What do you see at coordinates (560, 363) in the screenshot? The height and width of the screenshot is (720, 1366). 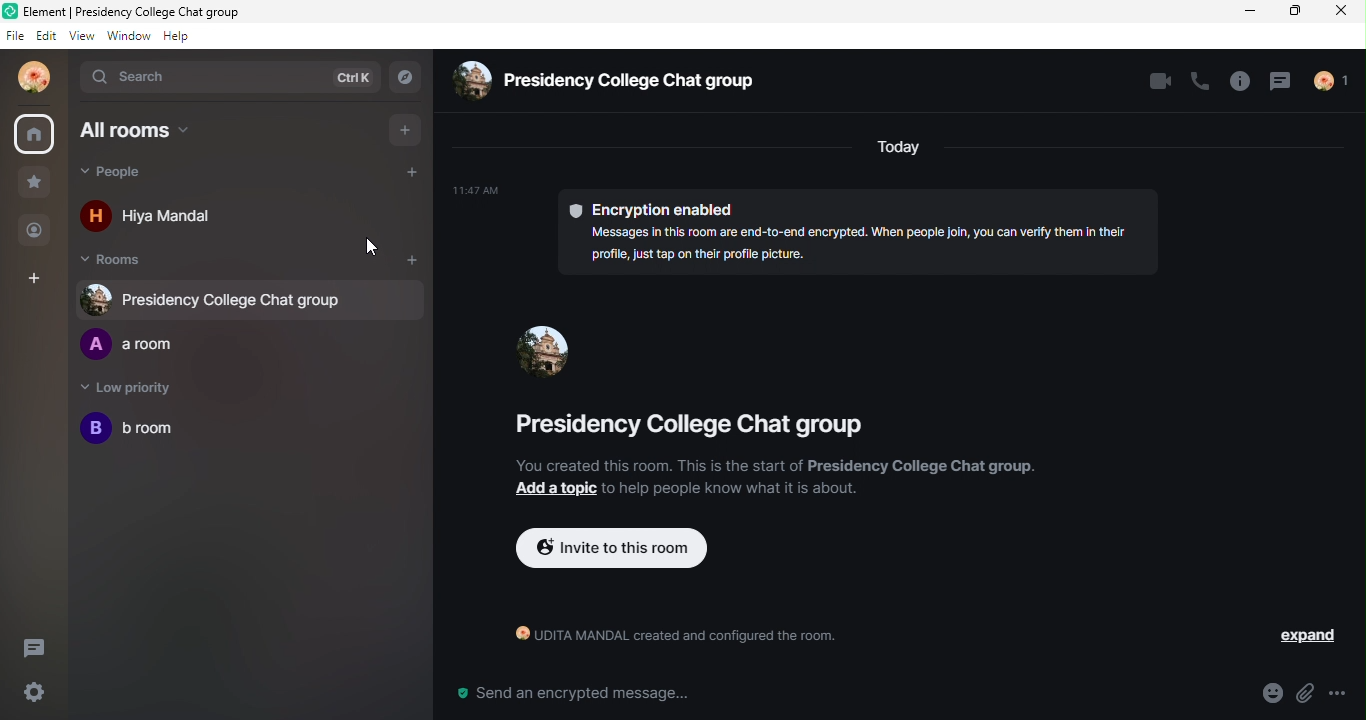 I see `cursor movement` at bounding box center [560, 363].